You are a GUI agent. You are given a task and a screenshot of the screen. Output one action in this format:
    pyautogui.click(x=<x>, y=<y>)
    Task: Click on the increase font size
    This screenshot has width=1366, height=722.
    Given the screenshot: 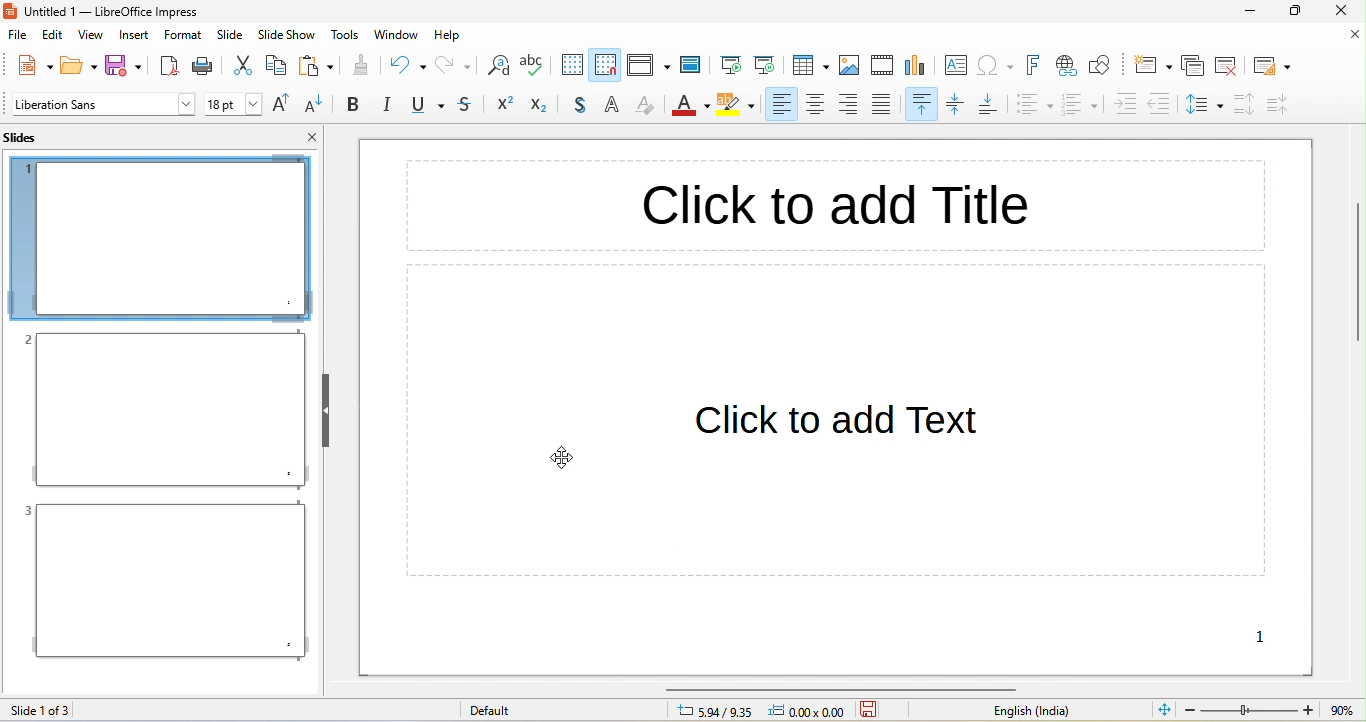 What is the action you would take?
    pyautogui.click(x=284, y=106)
    